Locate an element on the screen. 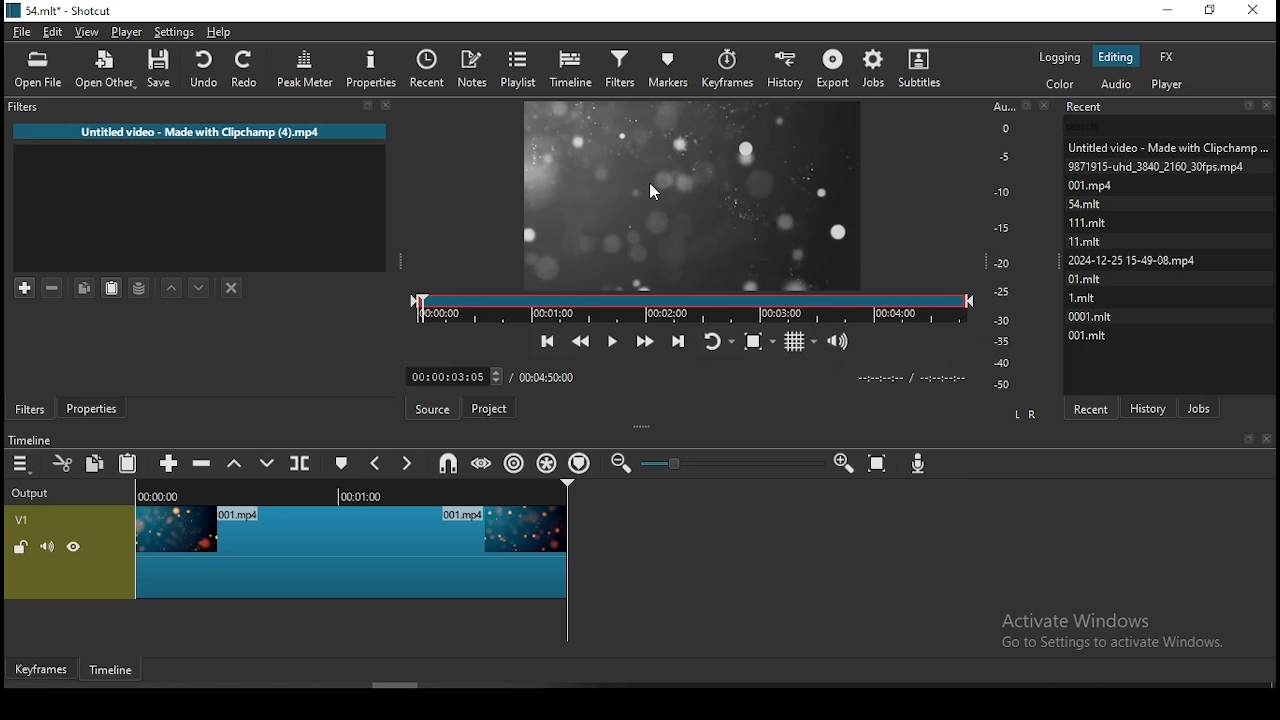 This screenshot has height=720, width=1280. record audio is located at coordinates (921, 460).